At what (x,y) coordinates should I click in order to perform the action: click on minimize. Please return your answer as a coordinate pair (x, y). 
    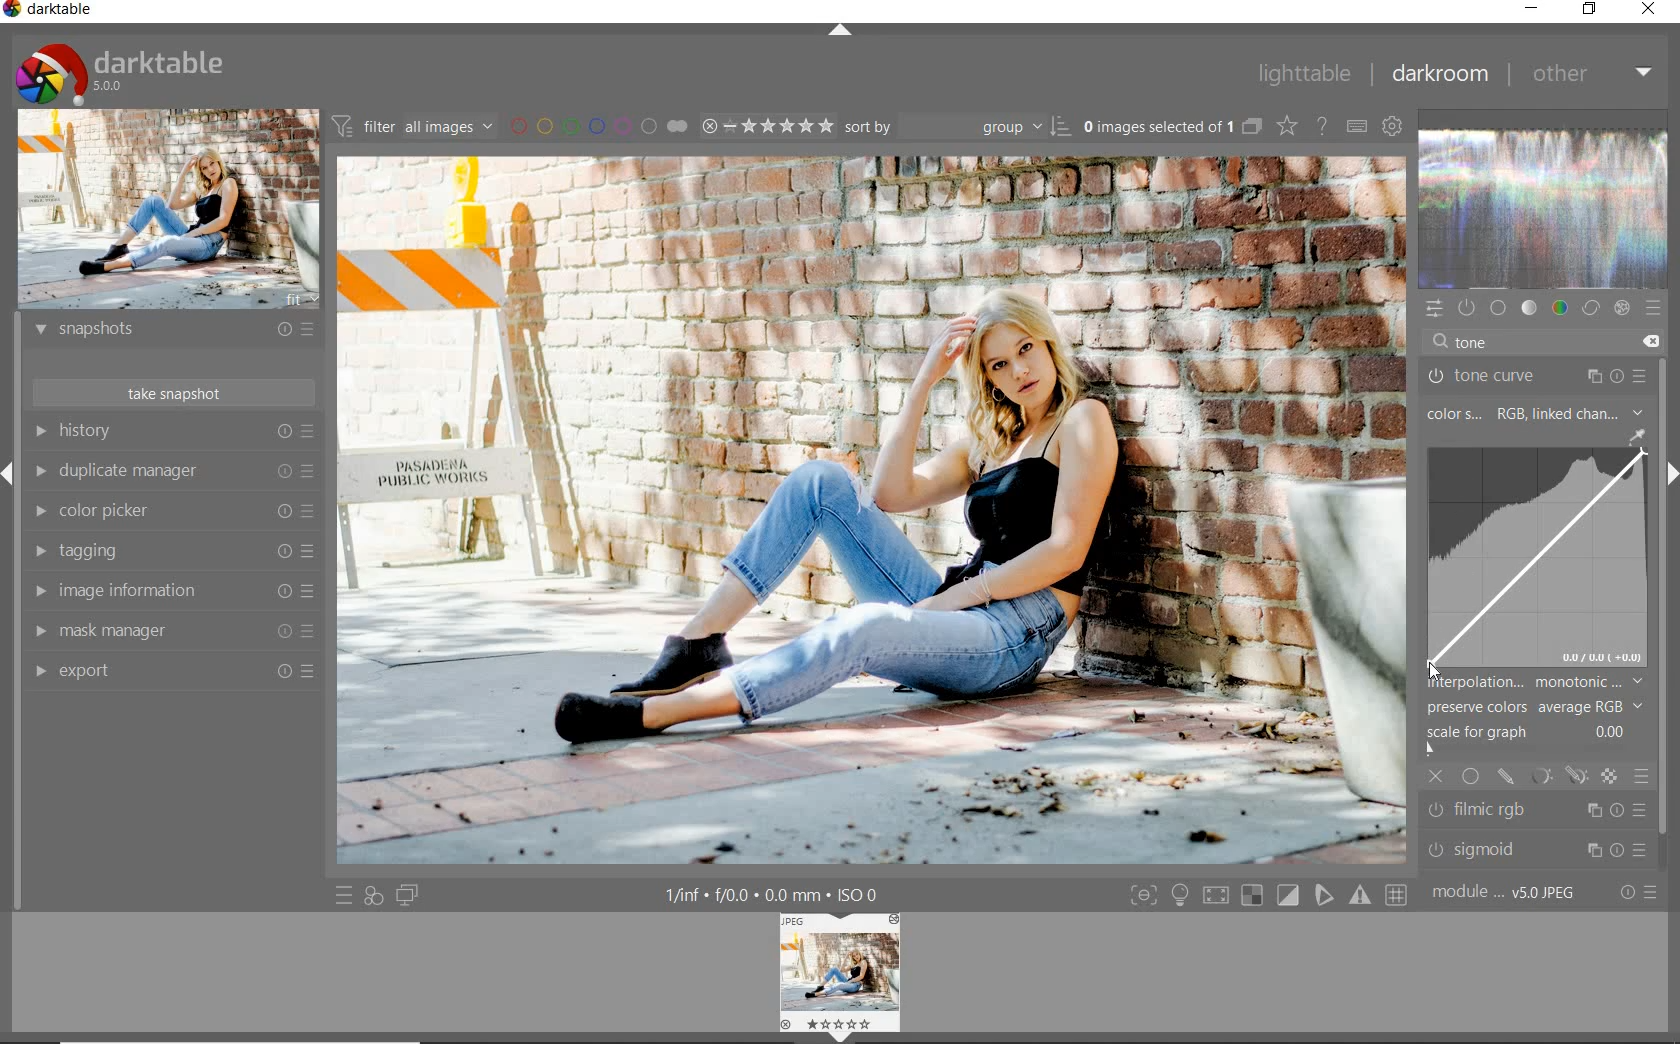
    Looking at the image, I should click on (1533, 8).